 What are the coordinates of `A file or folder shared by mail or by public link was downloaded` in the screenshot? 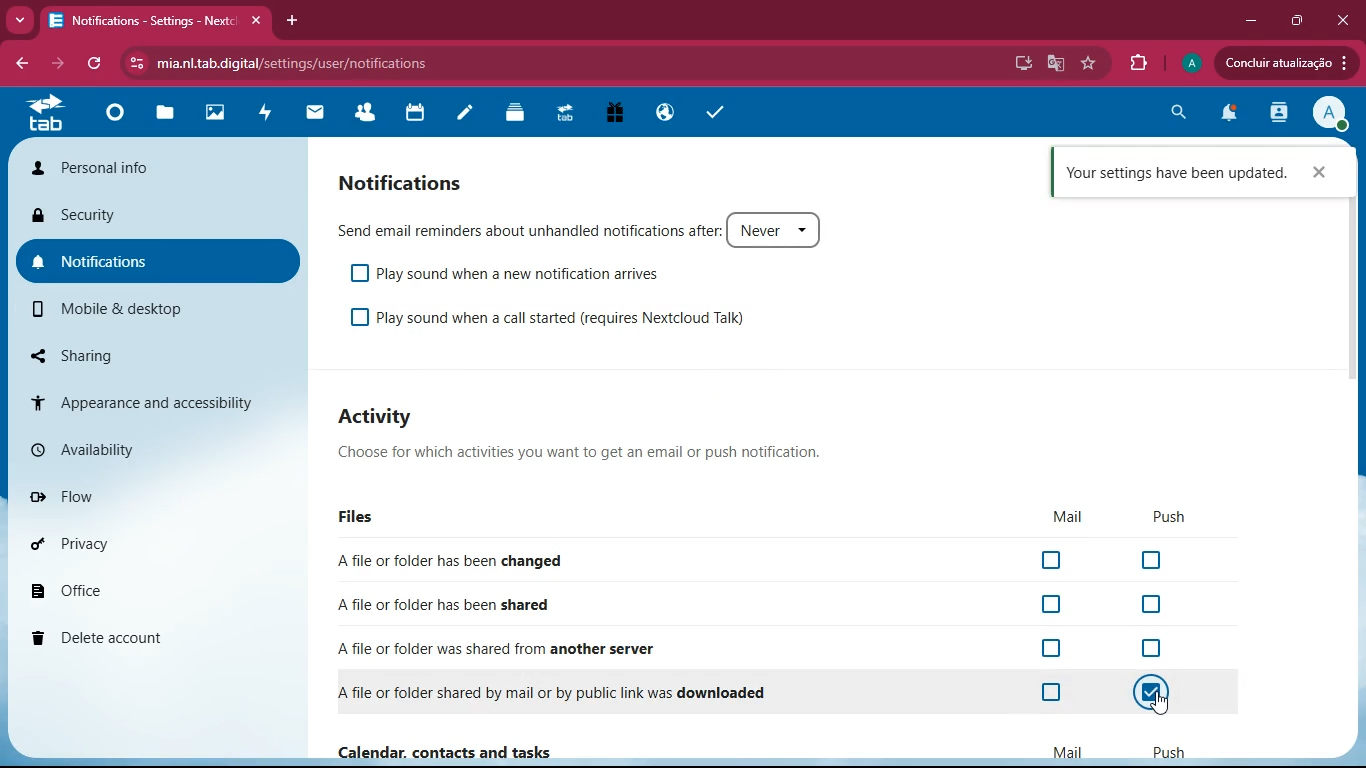 It's located at (559, 692).